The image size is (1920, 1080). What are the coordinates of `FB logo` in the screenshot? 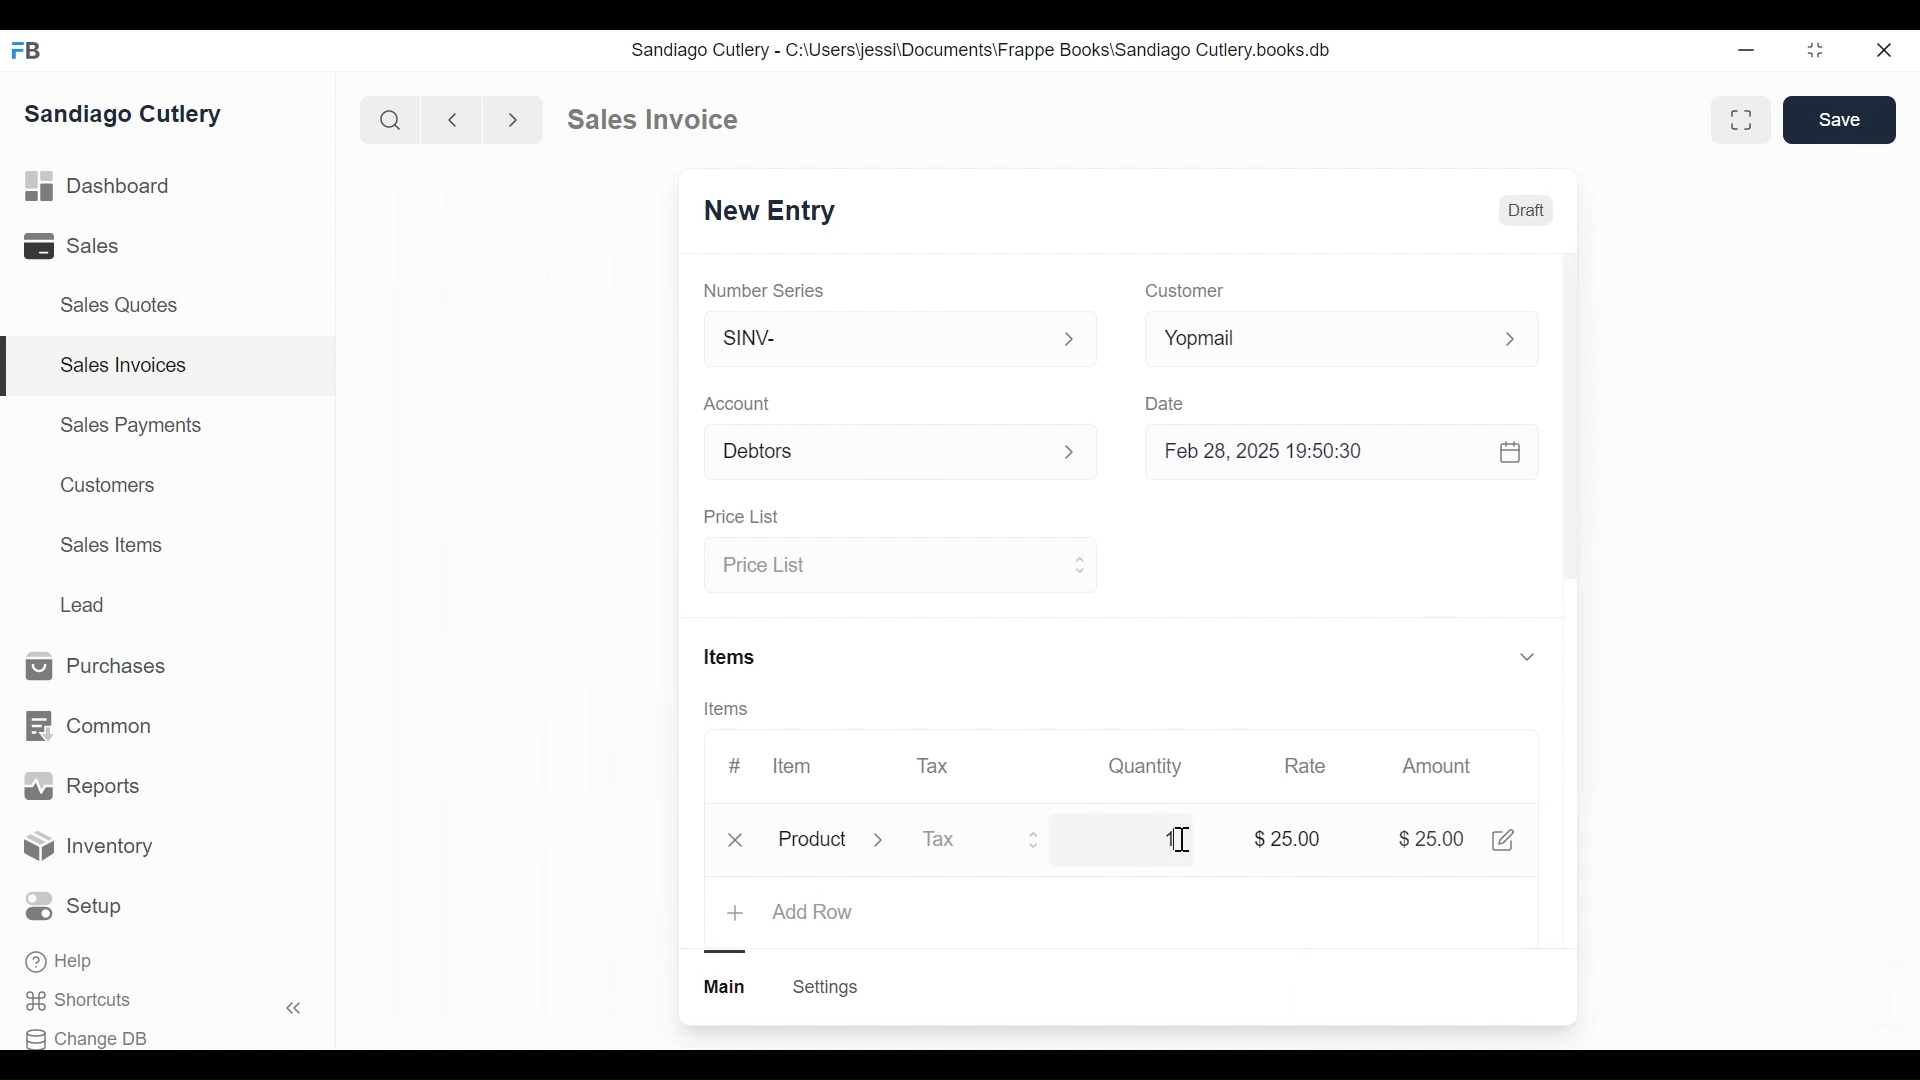 It's located at (27, 50).